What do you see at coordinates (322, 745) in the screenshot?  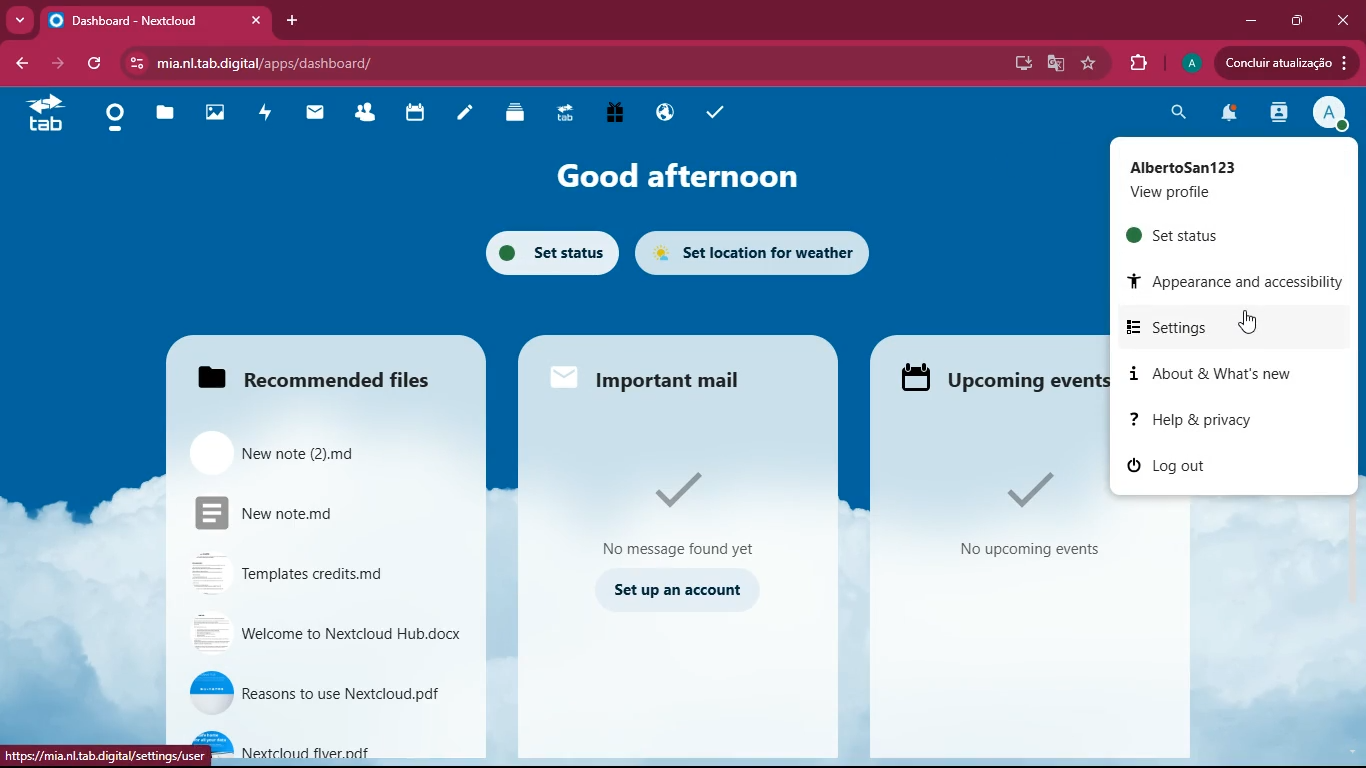 I see `file` at bounding box center [322, 745].